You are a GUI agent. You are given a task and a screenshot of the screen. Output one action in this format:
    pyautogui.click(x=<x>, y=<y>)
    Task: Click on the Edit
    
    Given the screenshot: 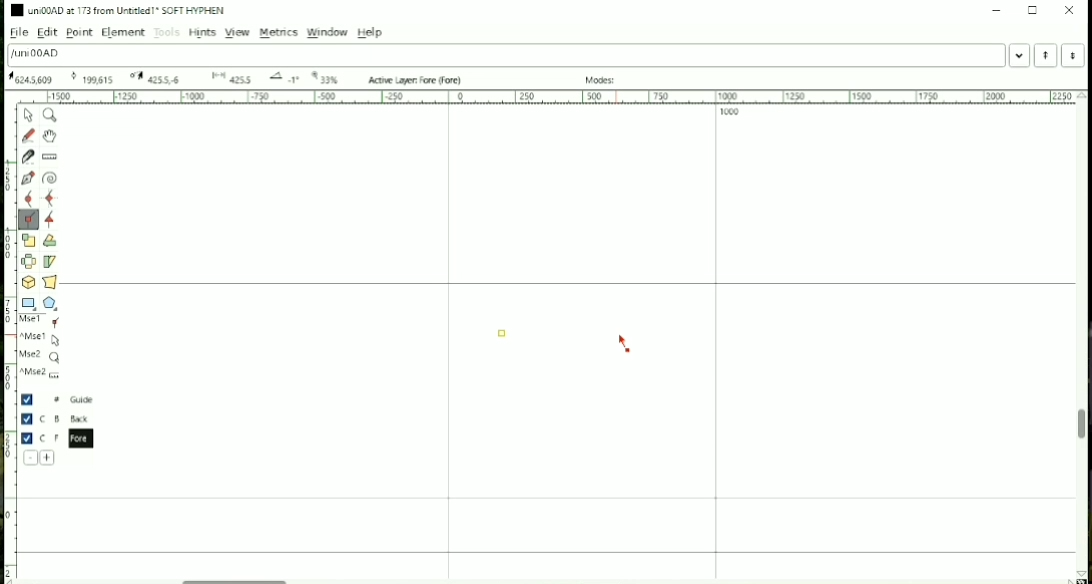 What is the action you would take?
    pyautogui.click(x=49, y=33)
    